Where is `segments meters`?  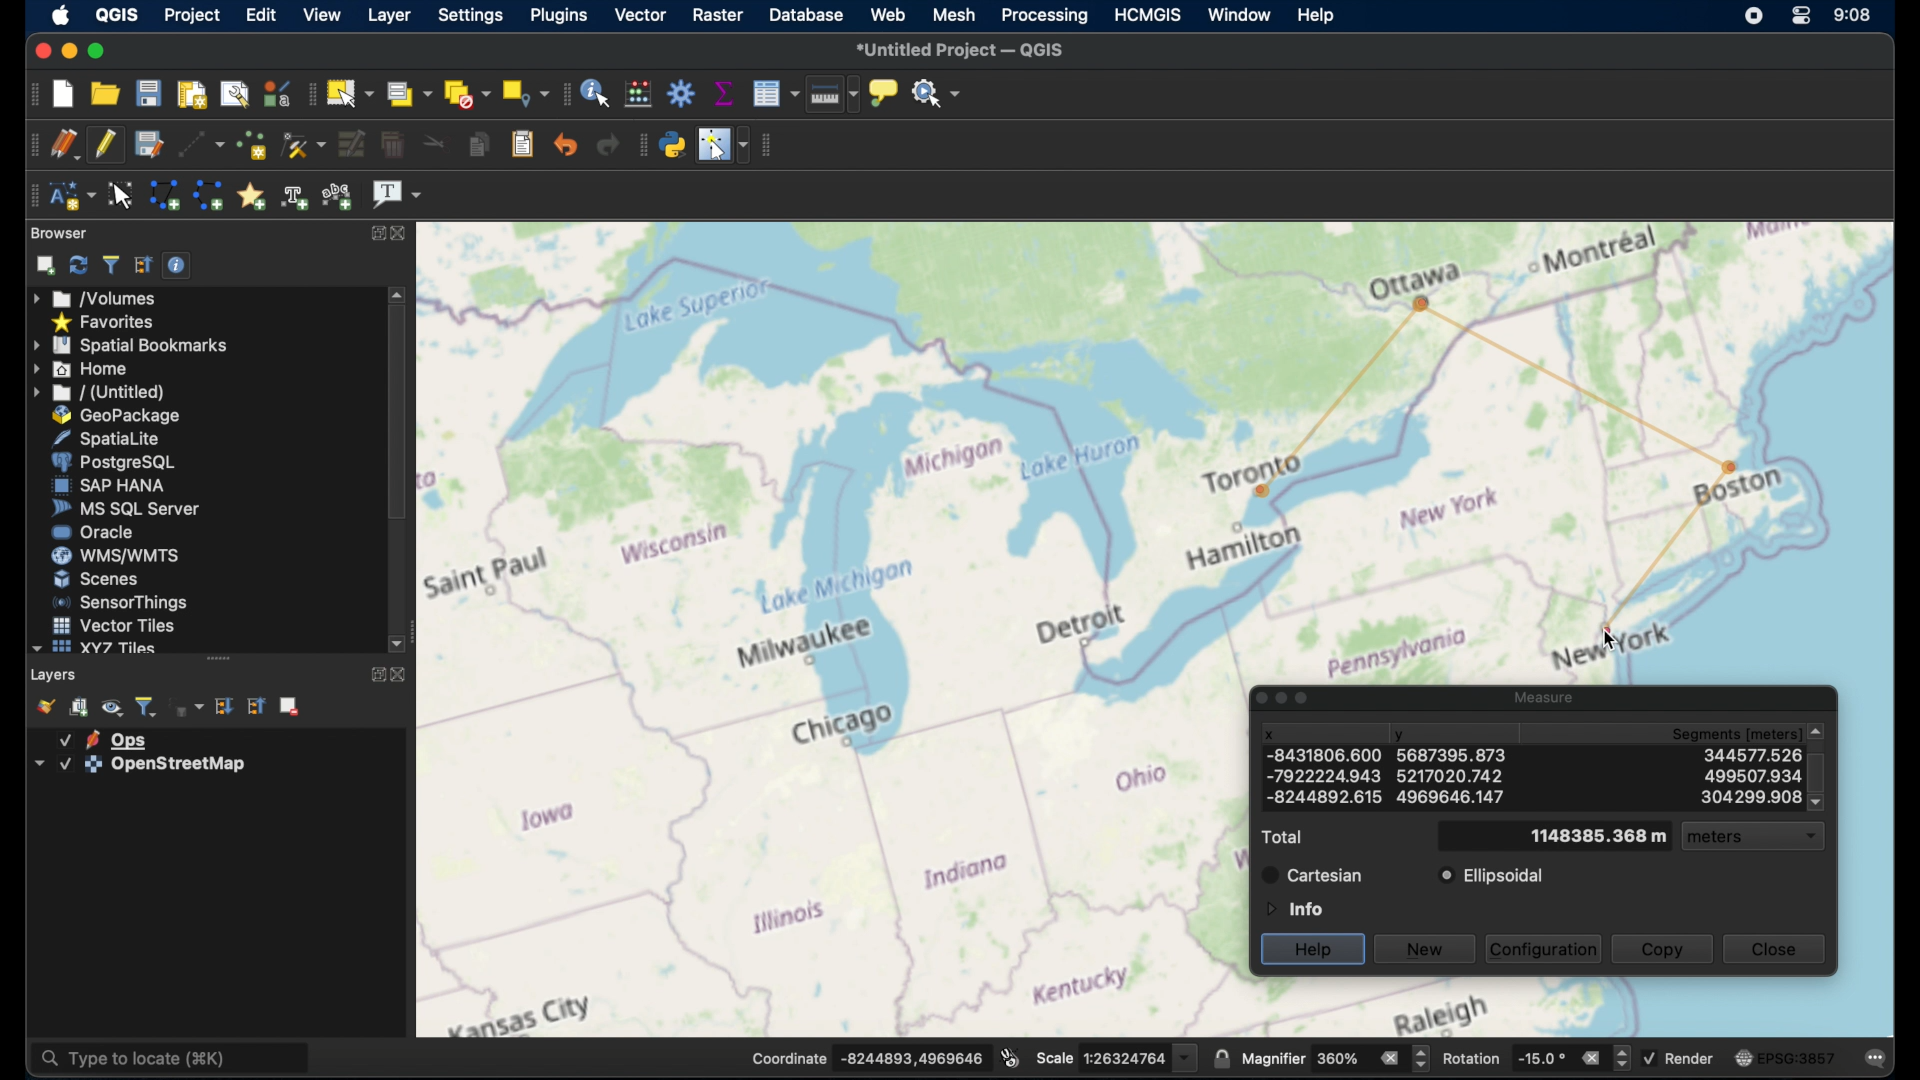 segments meters is located at coordinates (1754, 730).